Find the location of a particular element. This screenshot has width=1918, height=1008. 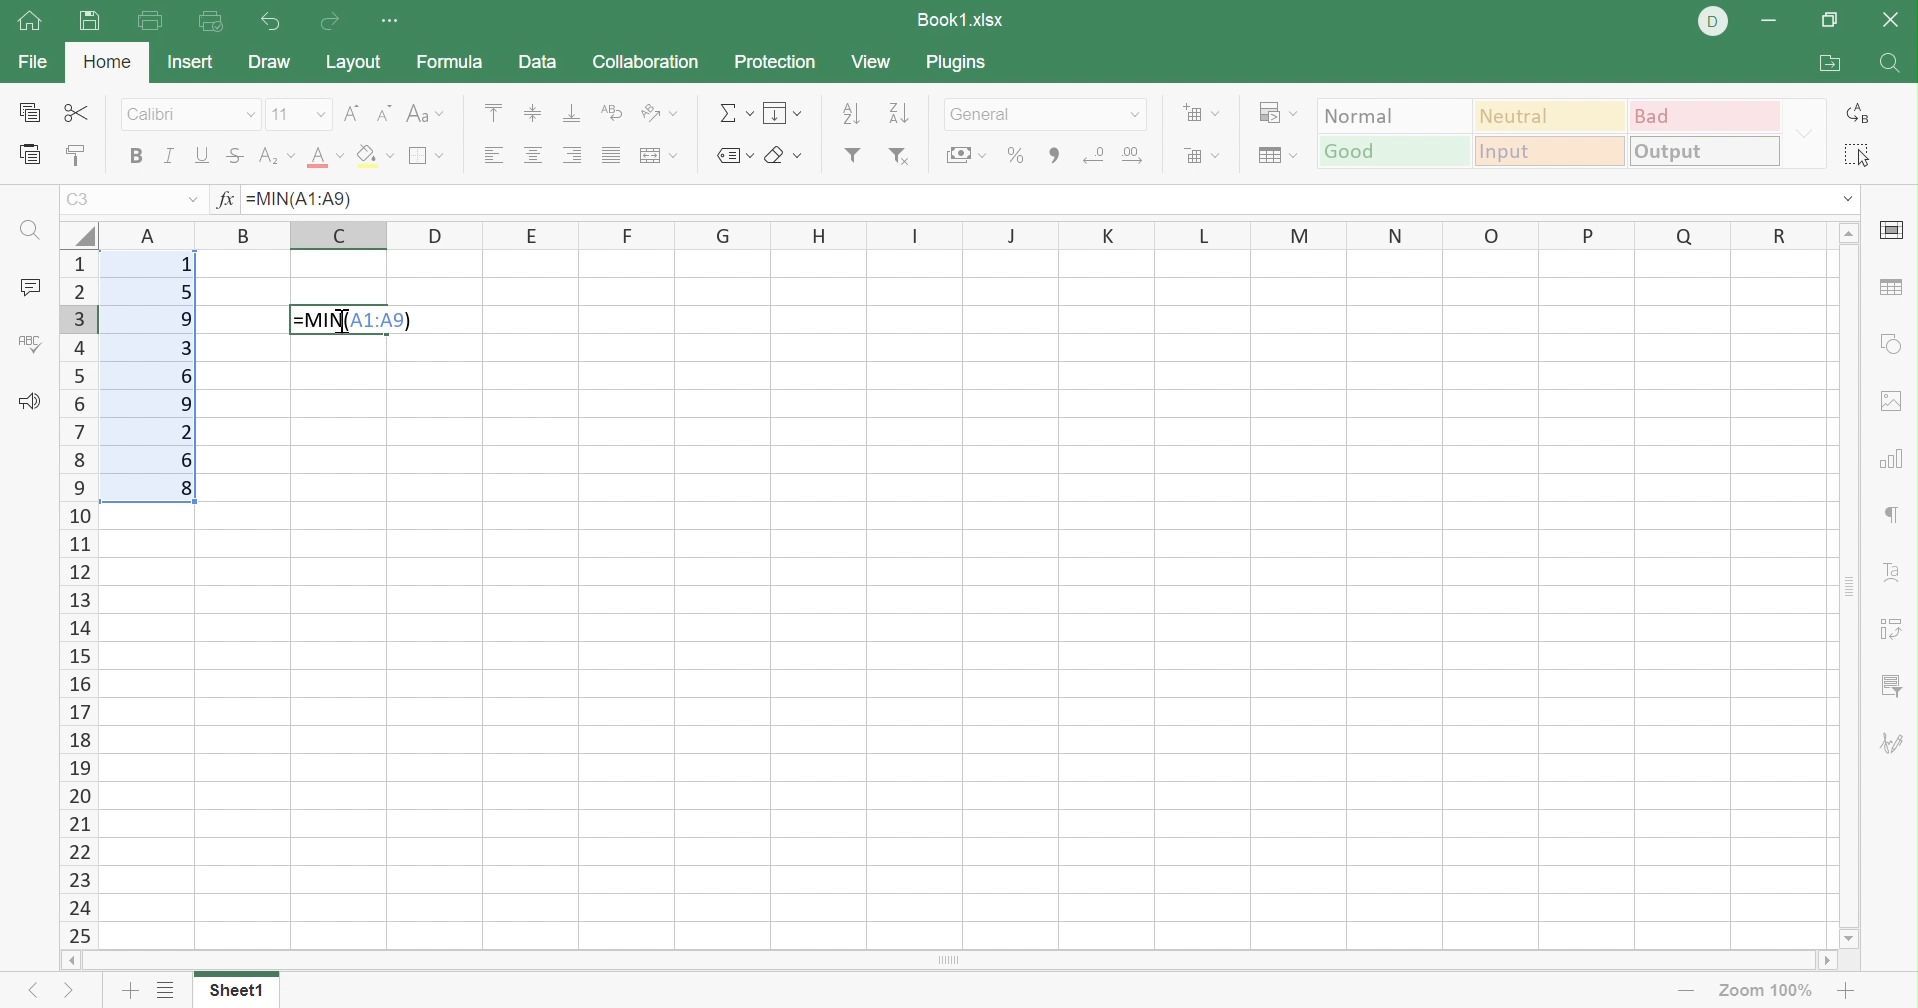

Protection is located at coordinates (775, 63).